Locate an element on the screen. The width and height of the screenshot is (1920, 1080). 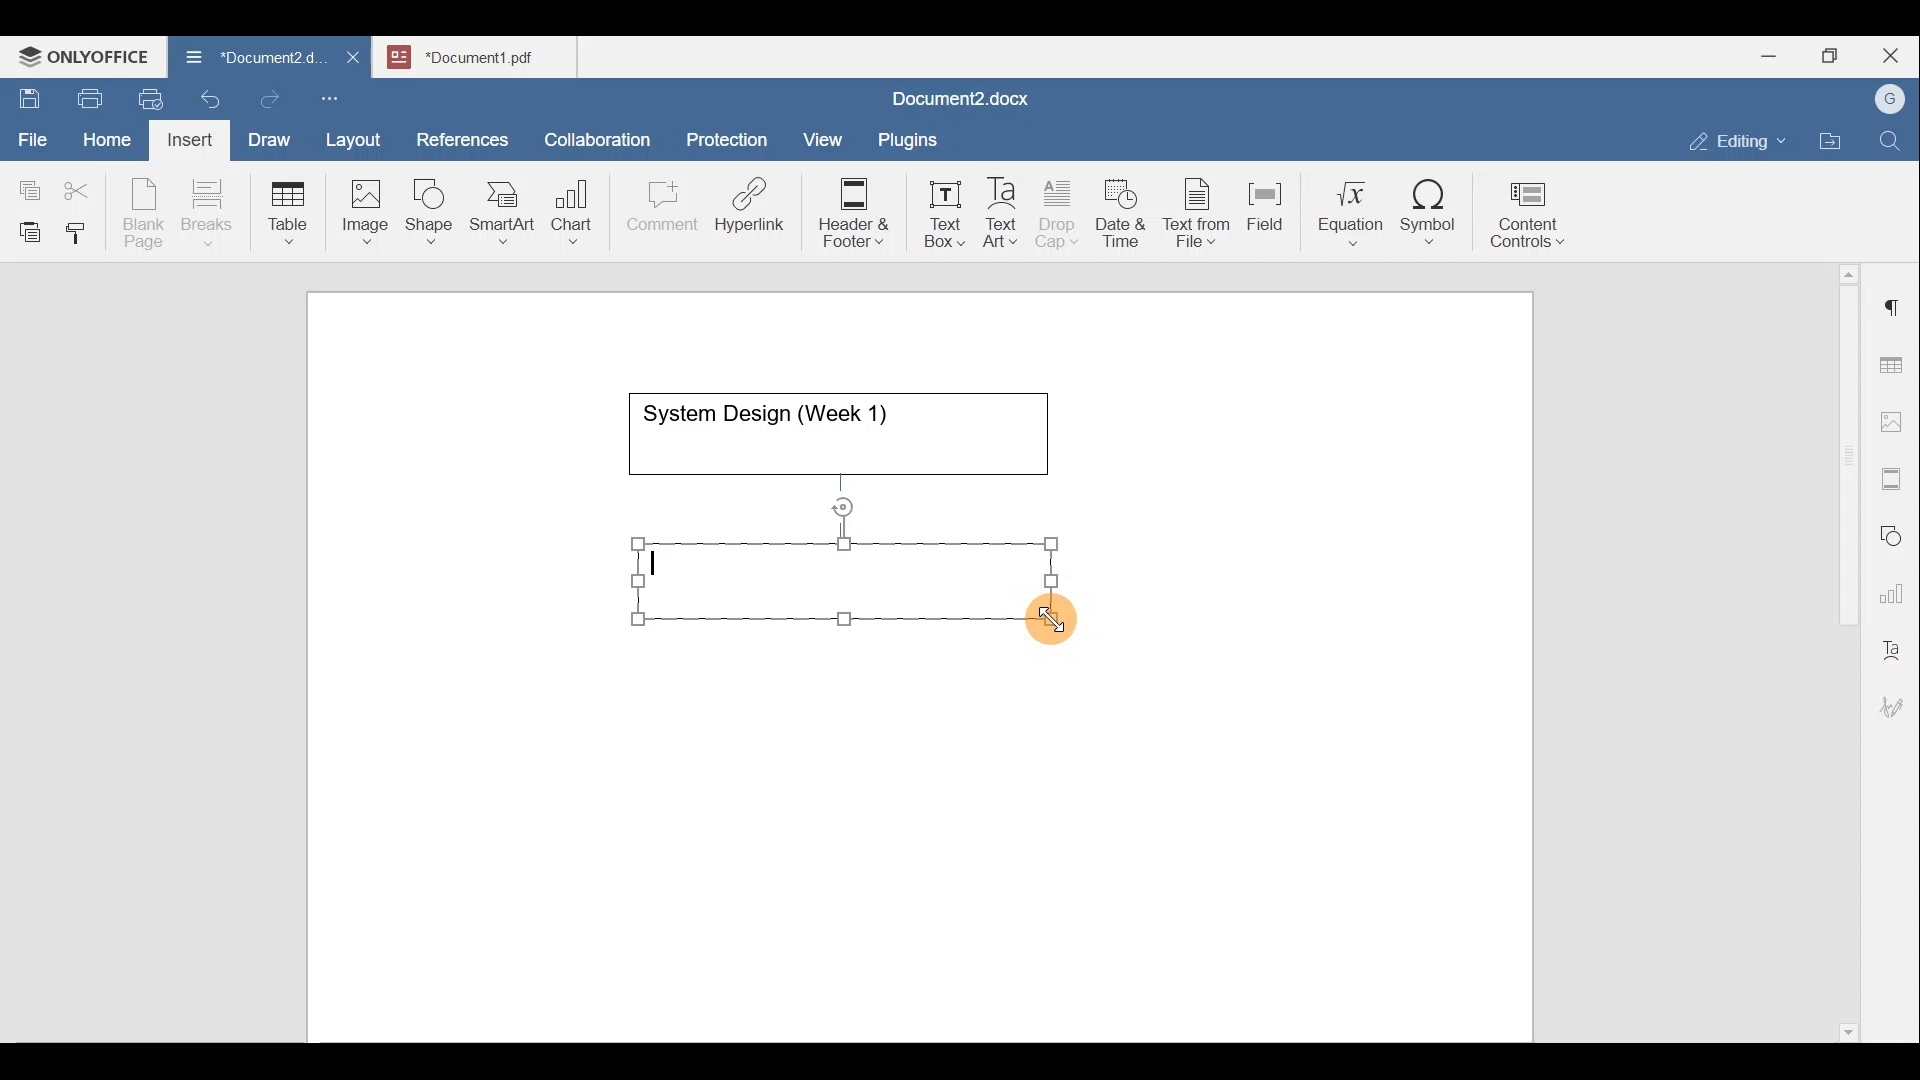
Text Art is located at coordinates (1002, 213).